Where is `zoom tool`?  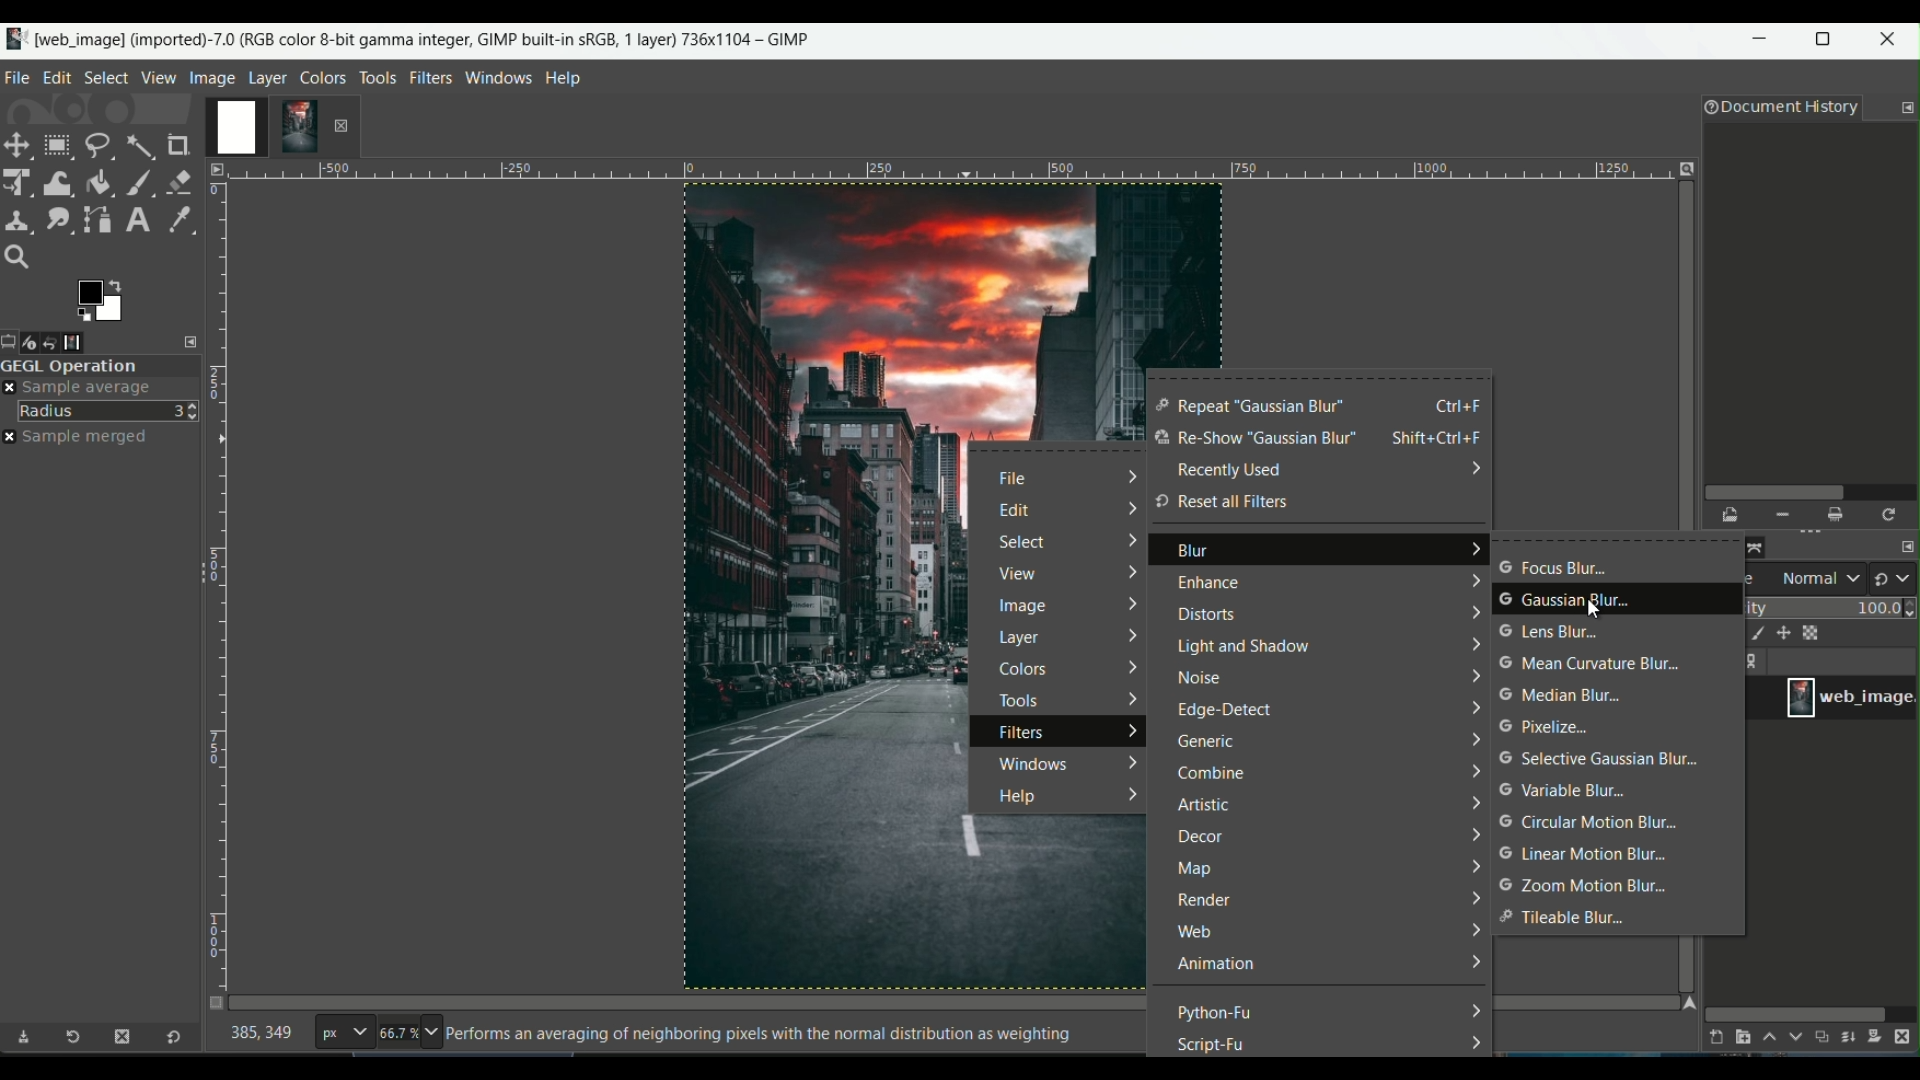
zoom tool is located at coordinates (22, 258).